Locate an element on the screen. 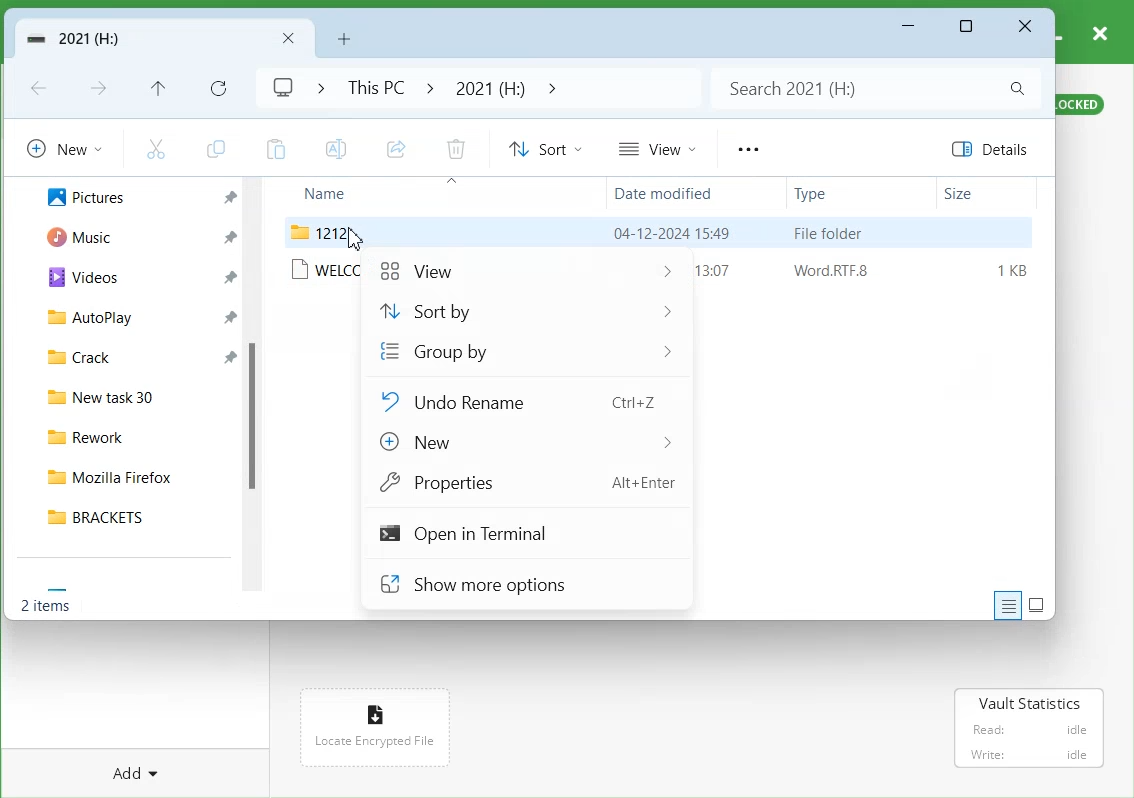  Minimize is located at coordinates (909, 27).